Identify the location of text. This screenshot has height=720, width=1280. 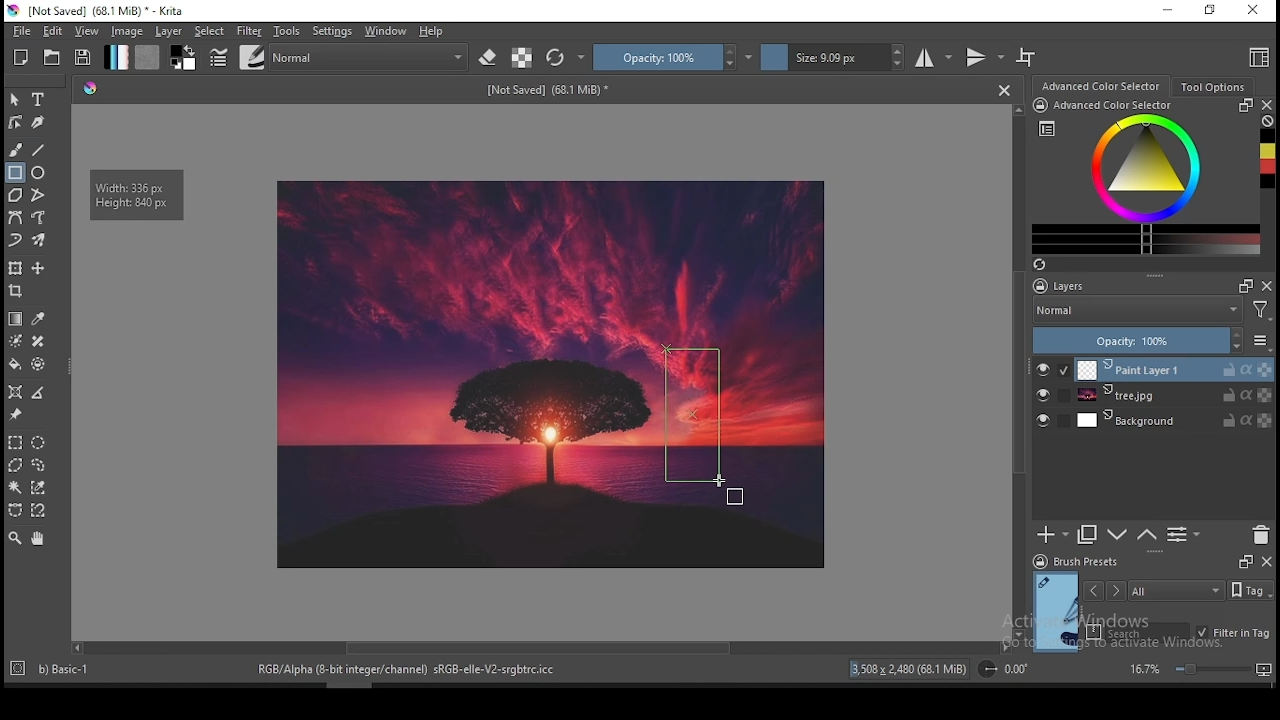
(546, 91).